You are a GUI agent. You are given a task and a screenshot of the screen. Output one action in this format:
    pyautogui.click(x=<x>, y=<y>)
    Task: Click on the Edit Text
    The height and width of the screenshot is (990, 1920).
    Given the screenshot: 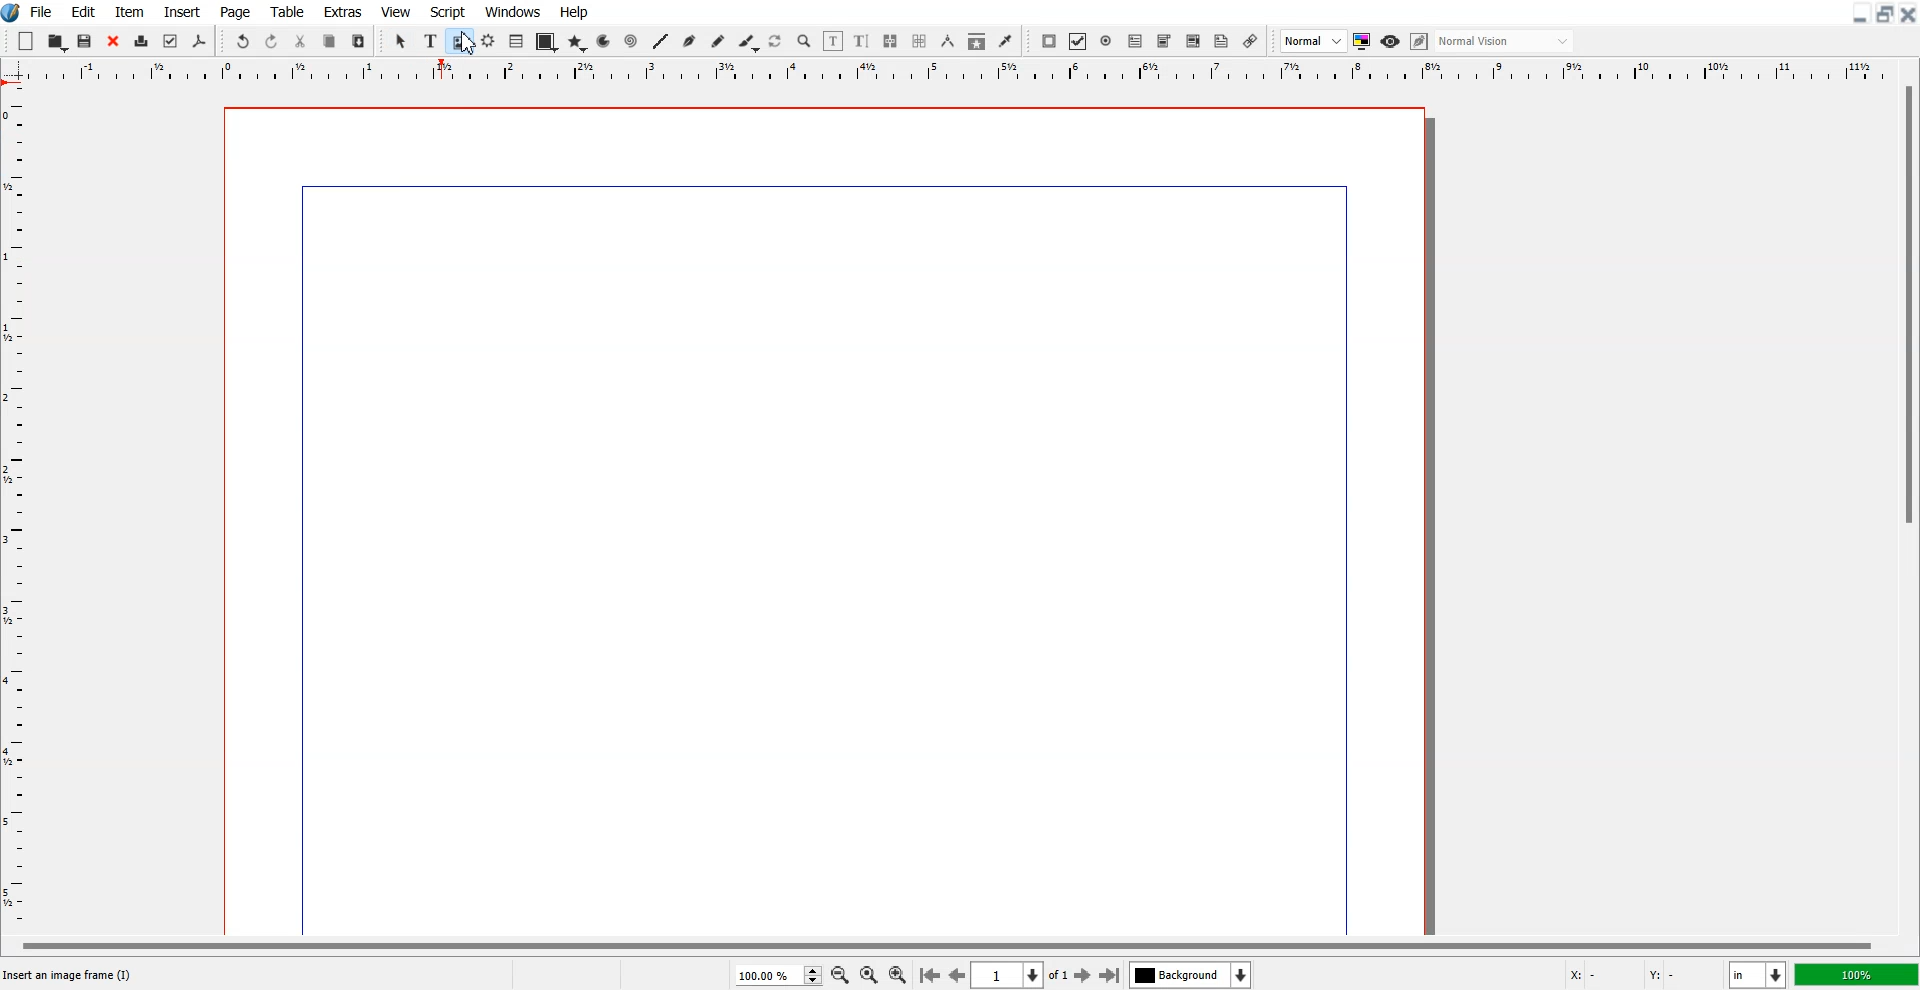 What is the action you would take?
    pyautogui.click(x=862, y=41)
    